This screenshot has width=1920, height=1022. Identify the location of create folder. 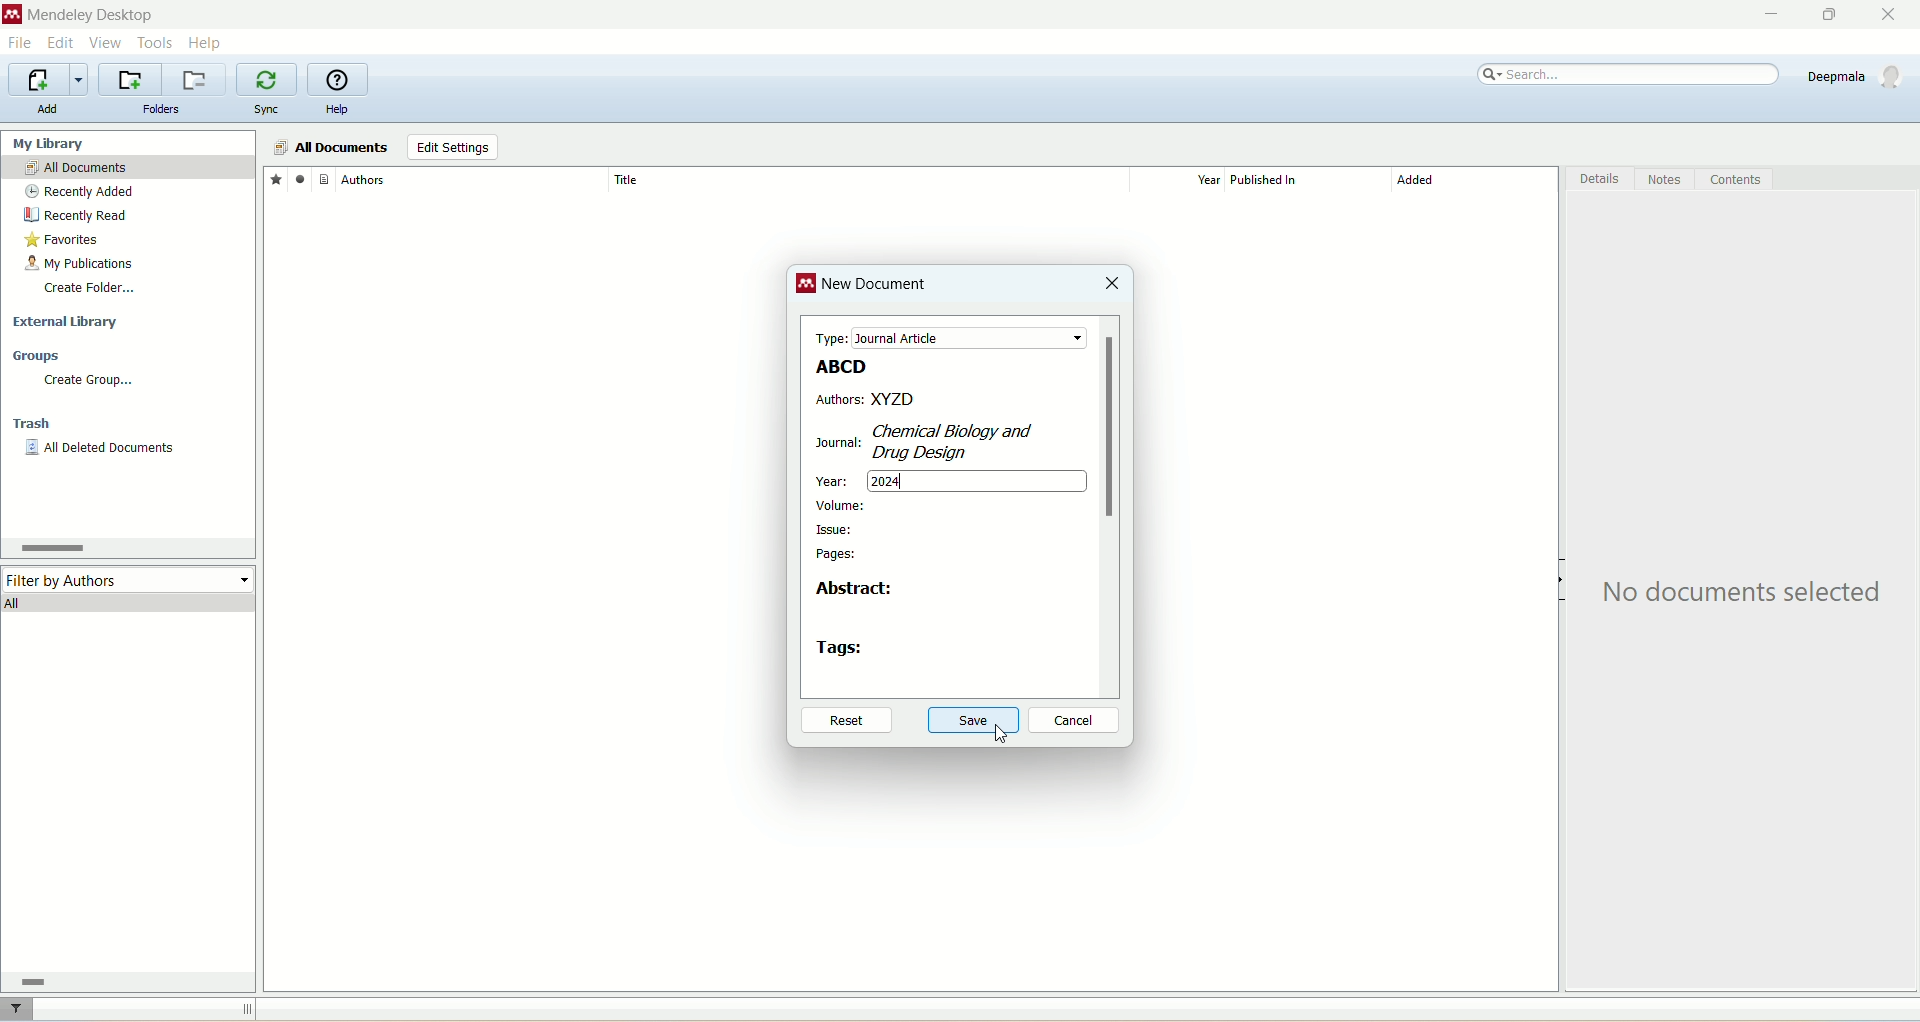
(89, 287).